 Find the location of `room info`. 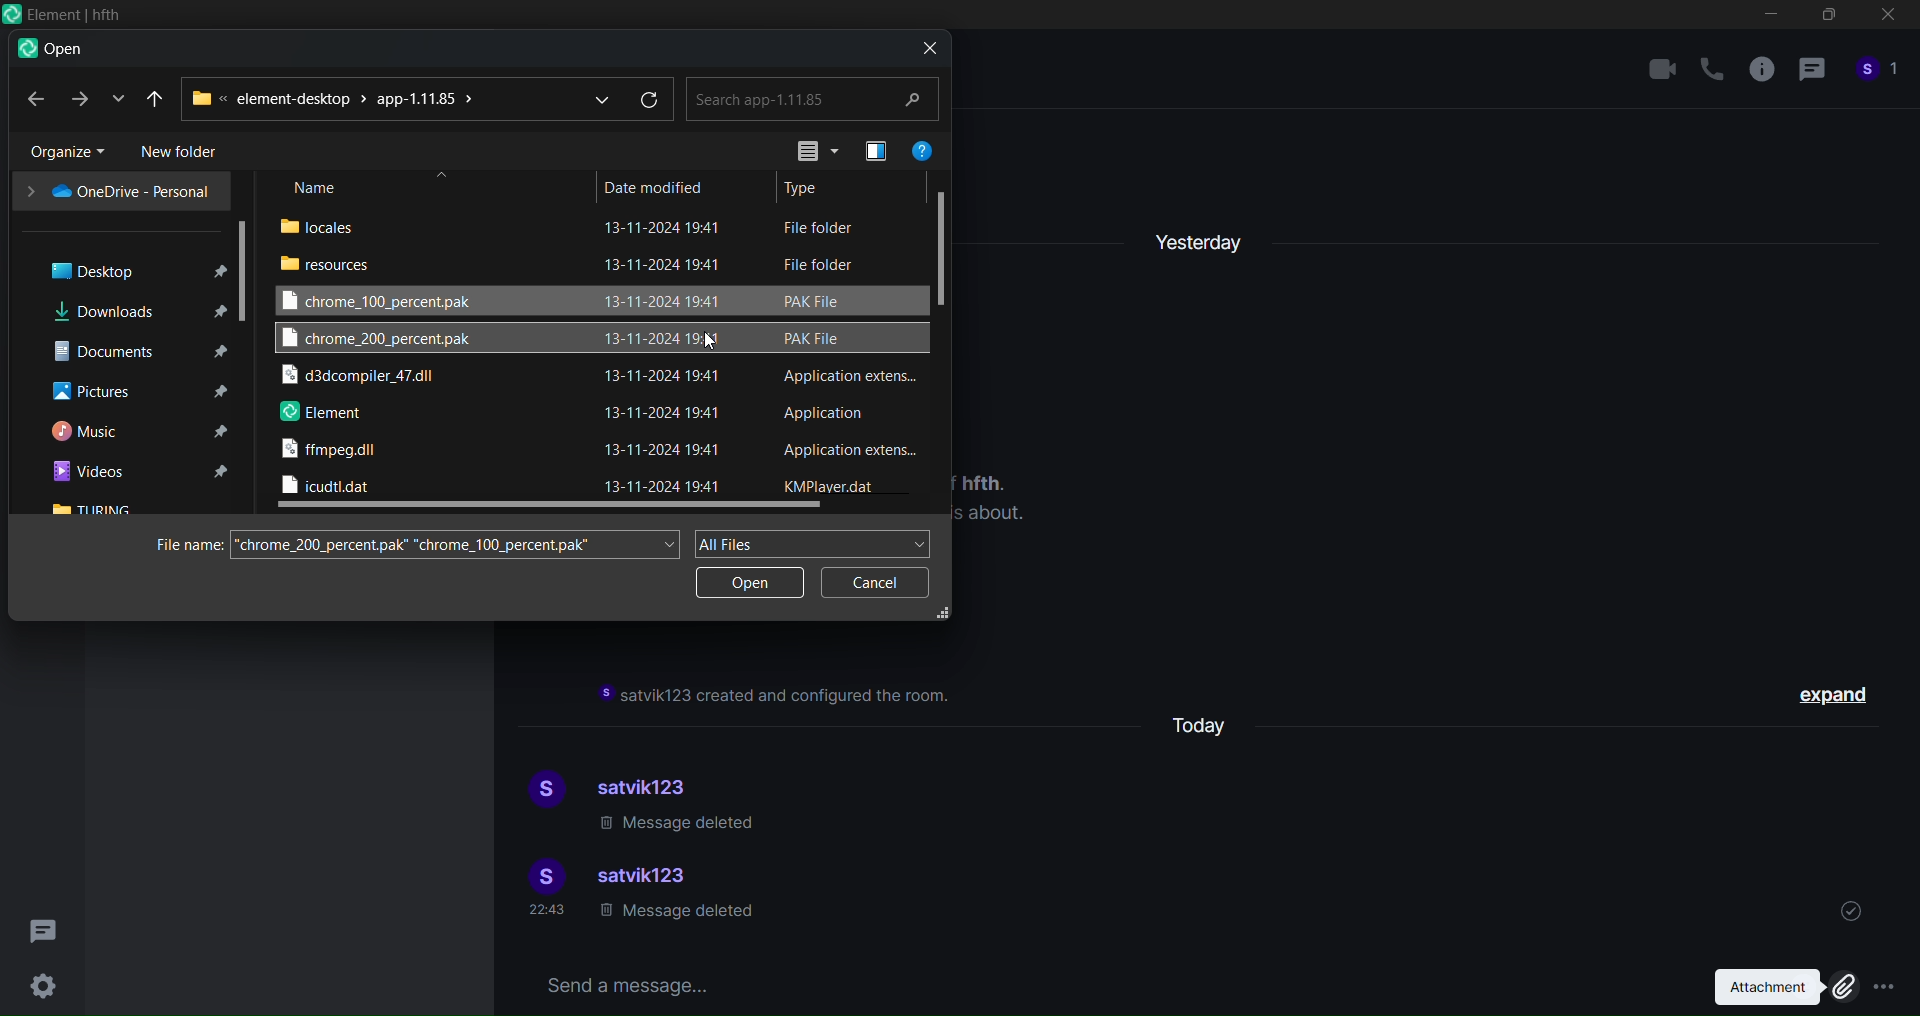

room info is located at coordinates (1759, 73).